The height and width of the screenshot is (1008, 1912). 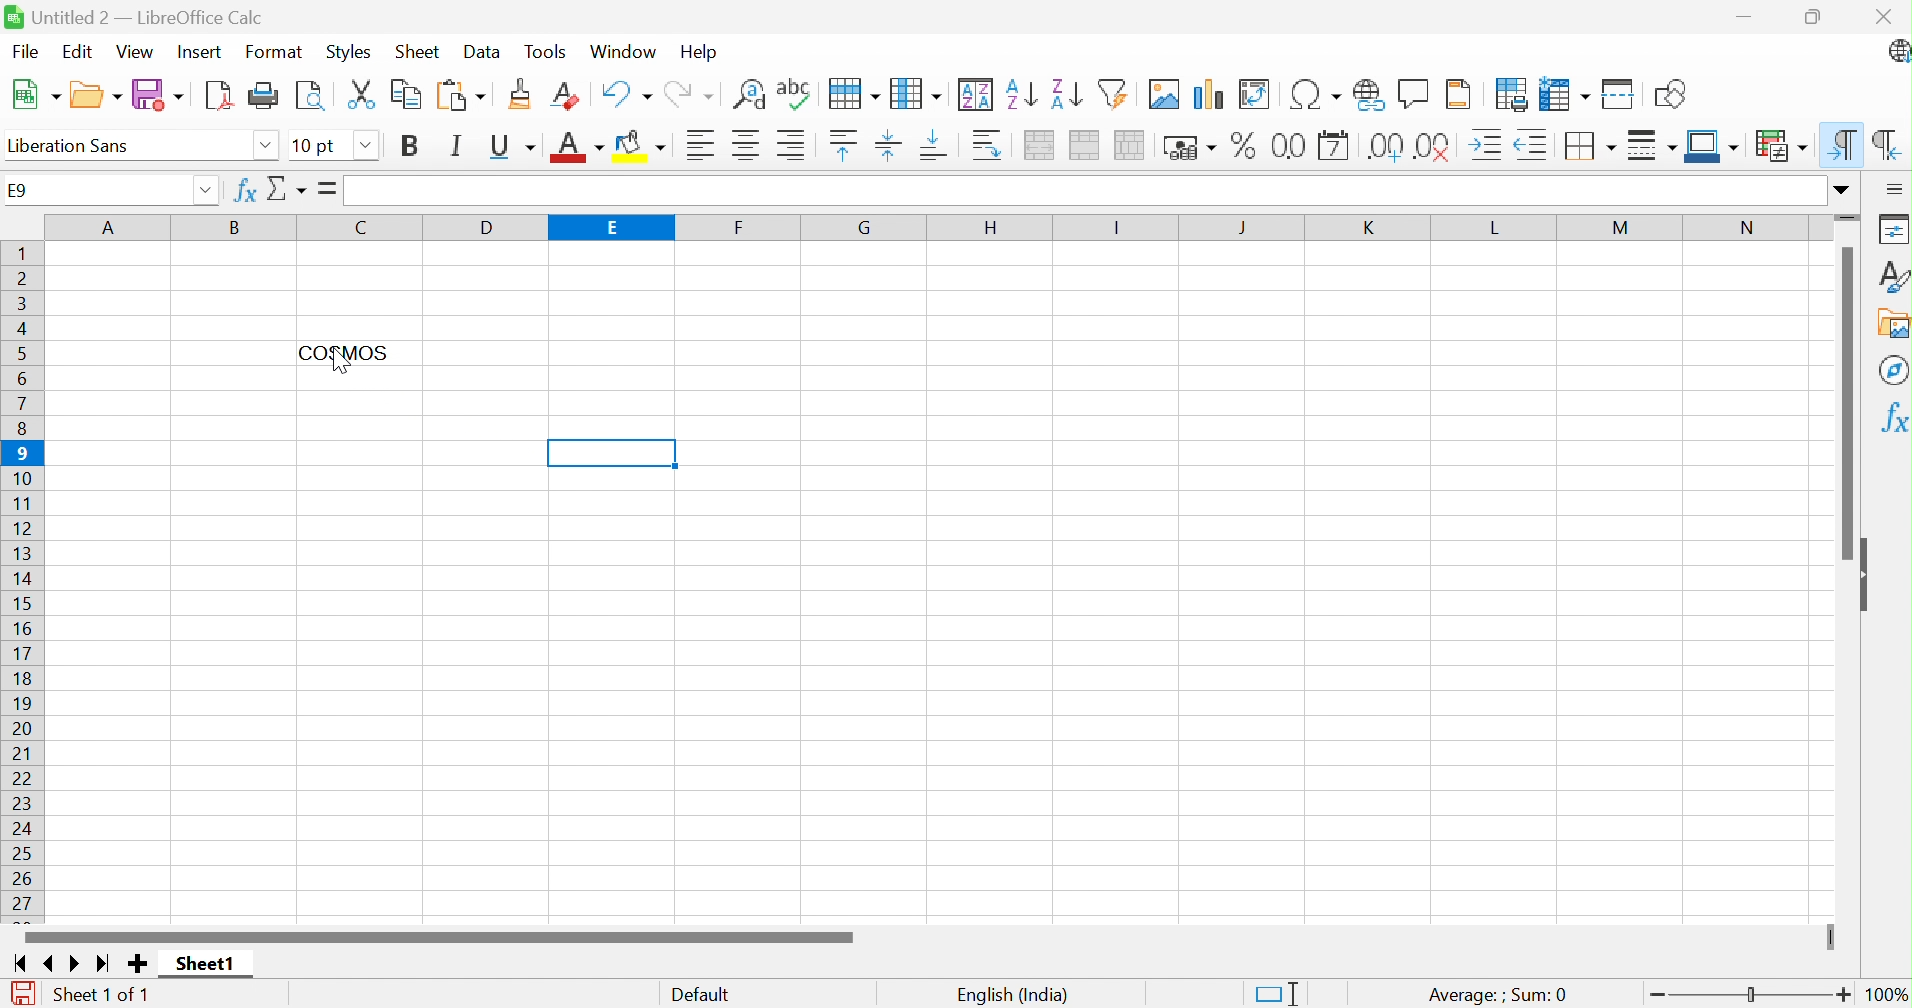 I want to click on Borders, so click(x=1587, y=147).